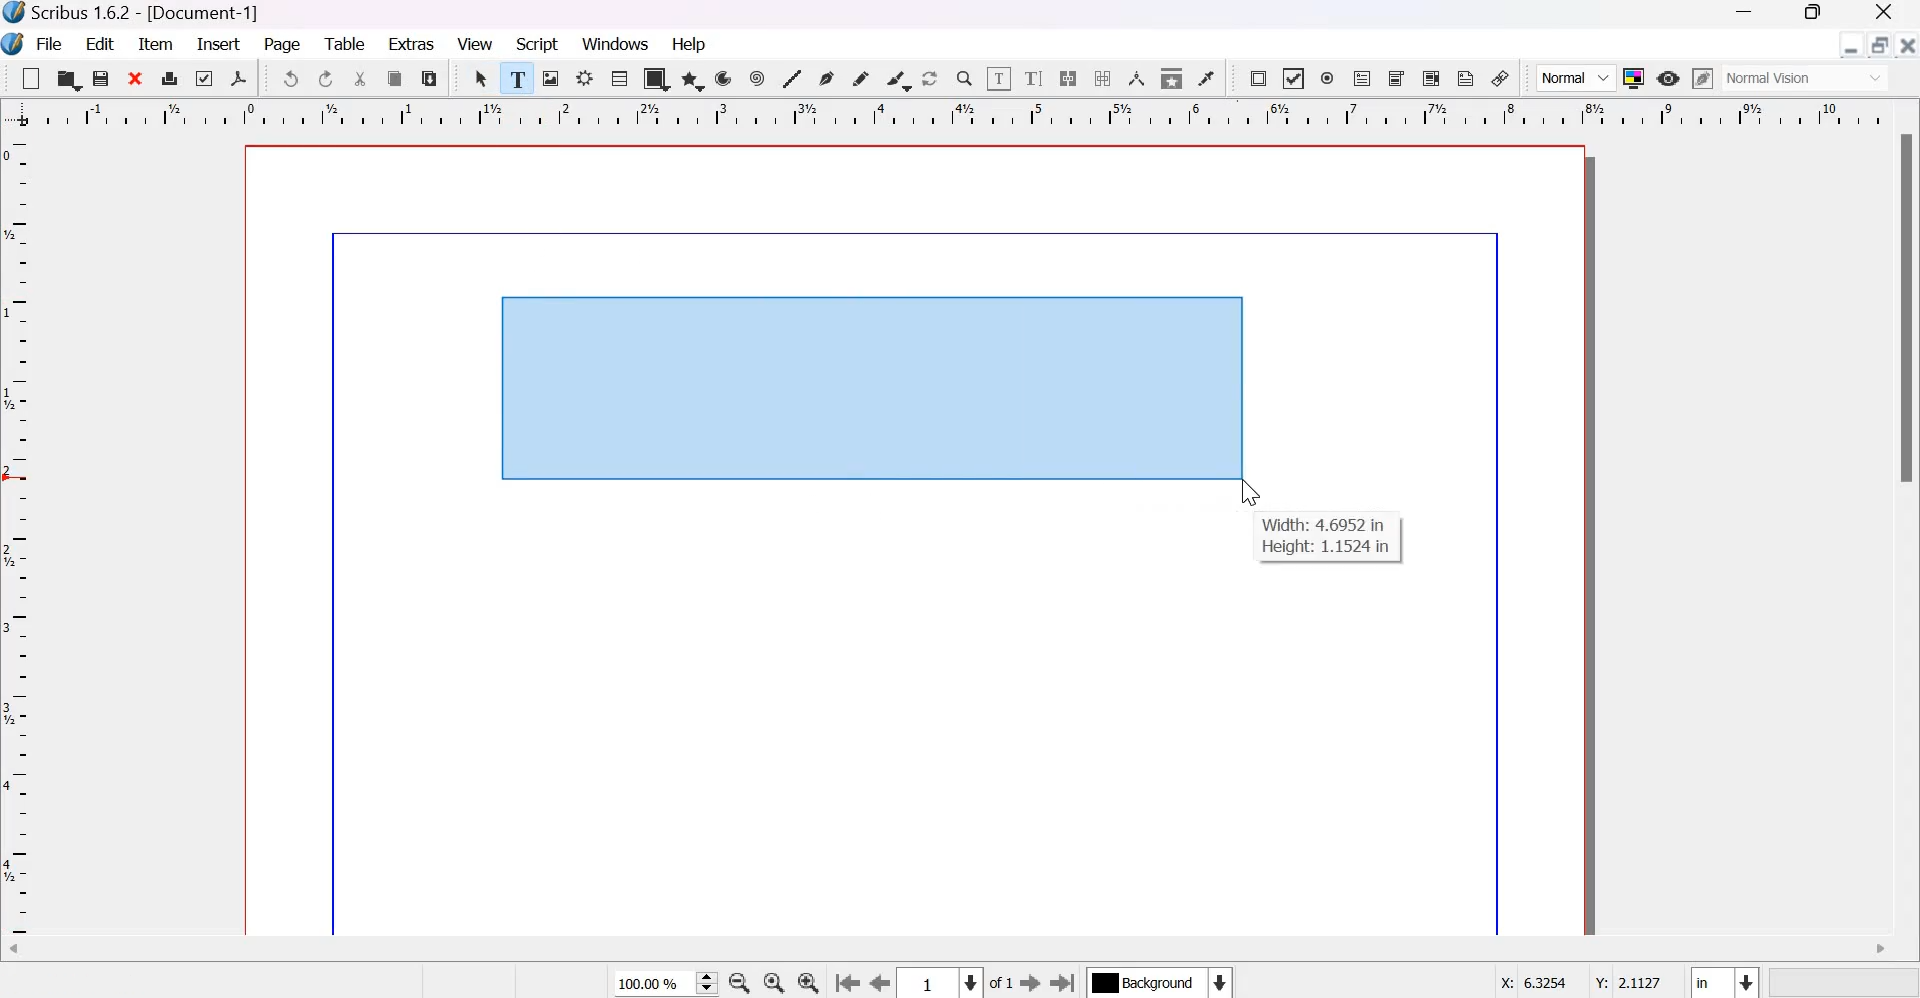 Image resolution: width=1920 pixels, height=998 pixels. Describe the element at coordinates (23, 537) in the screenshot. I see `vertical scale` at that location.